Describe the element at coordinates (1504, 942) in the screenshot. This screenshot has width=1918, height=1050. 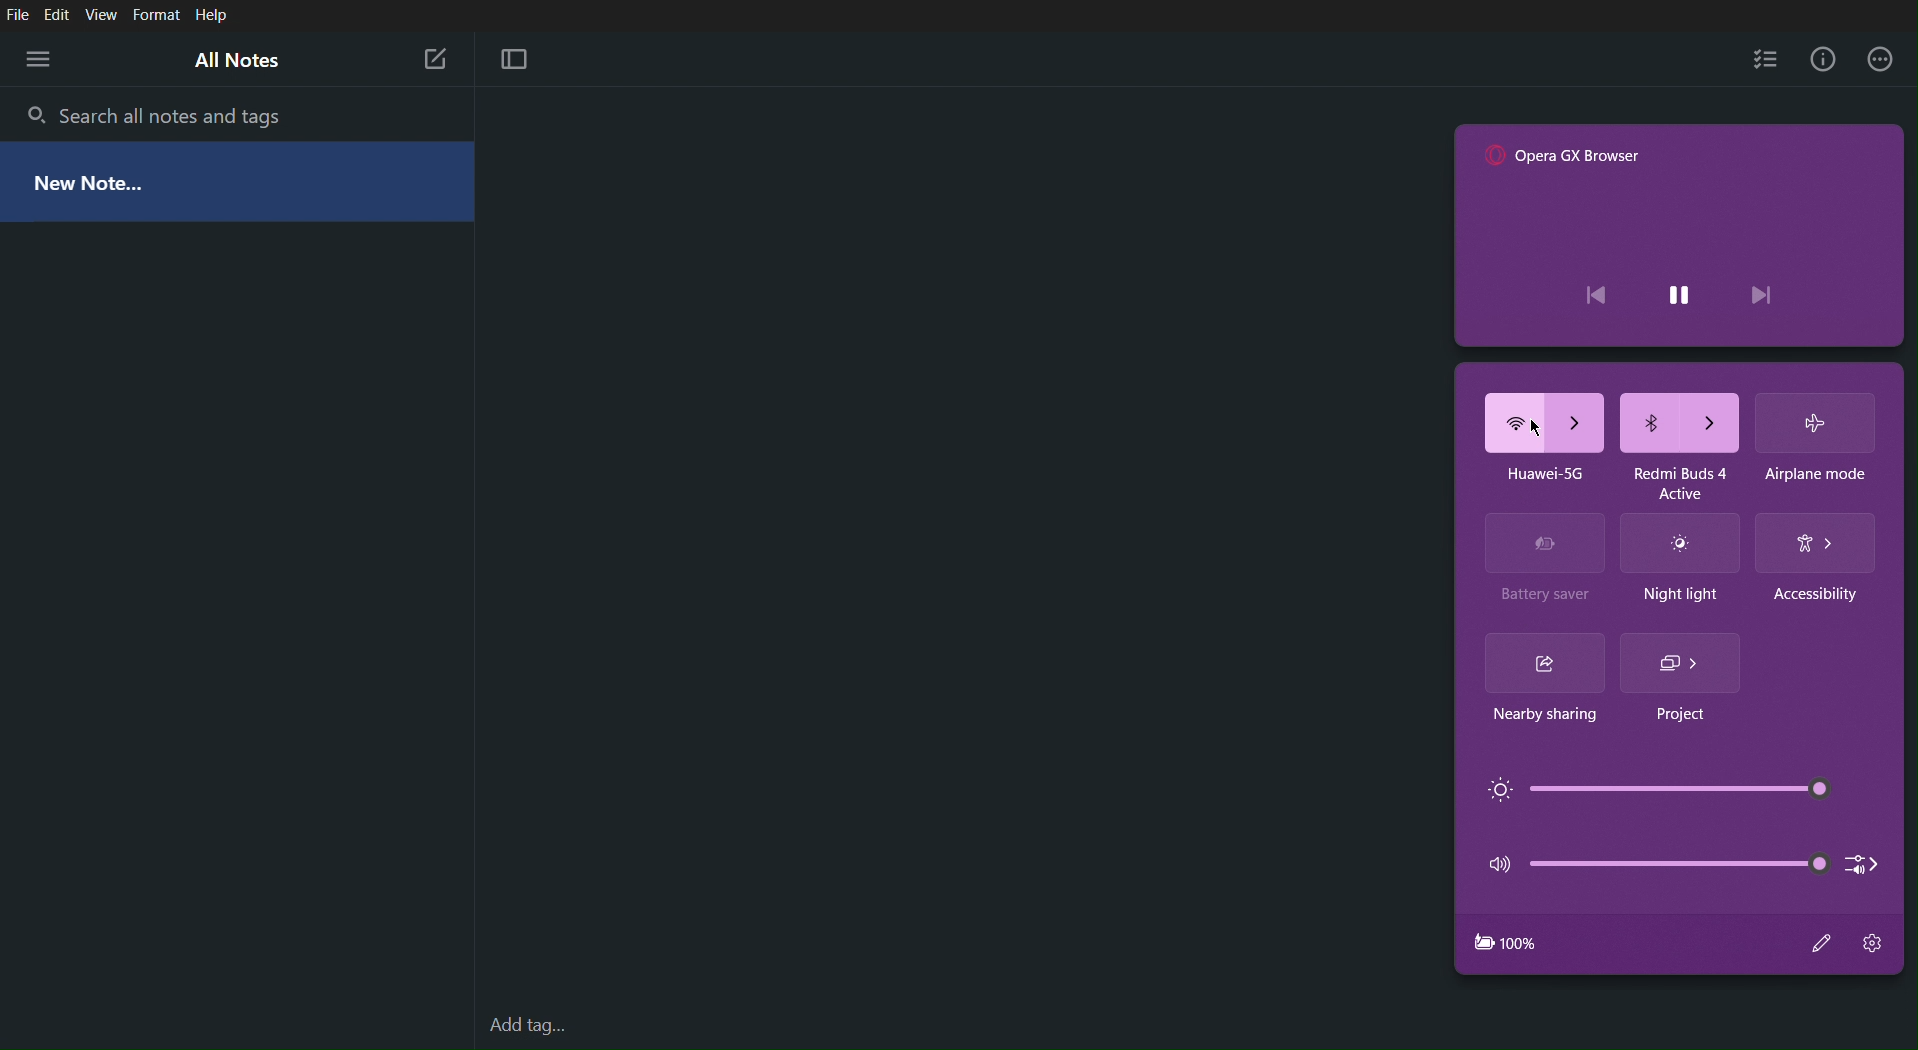
I see `Charging` at that location.